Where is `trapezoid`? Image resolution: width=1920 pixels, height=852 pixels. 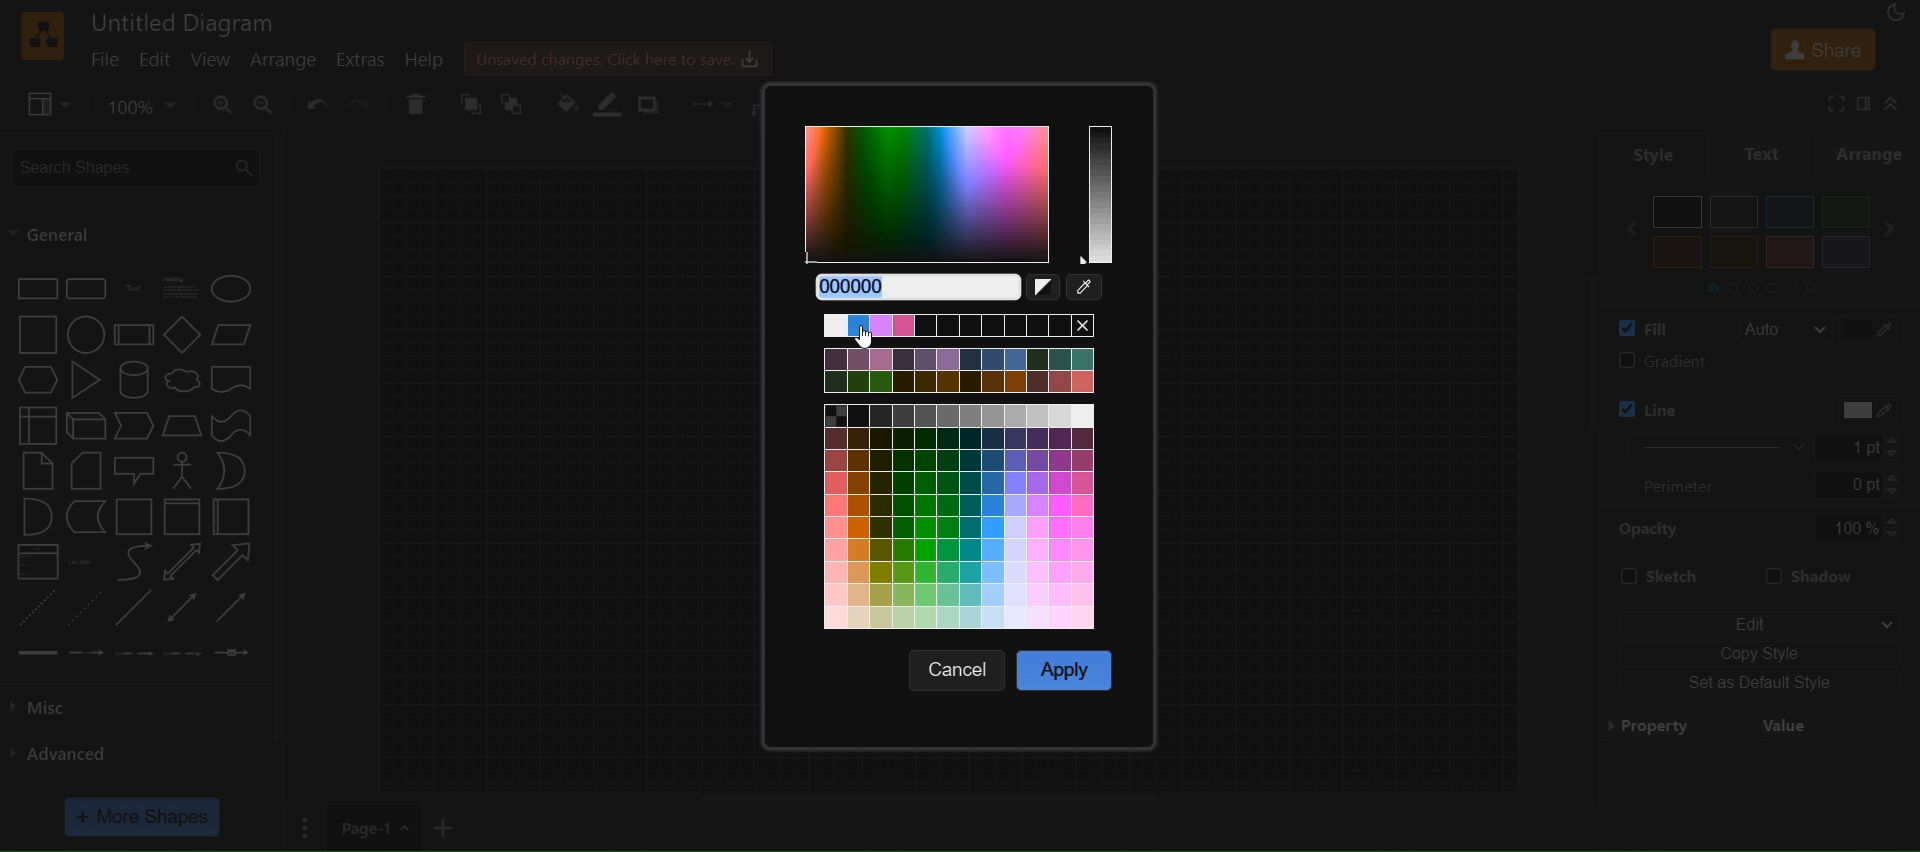 trapezoid is located at coordinates (182, 426).